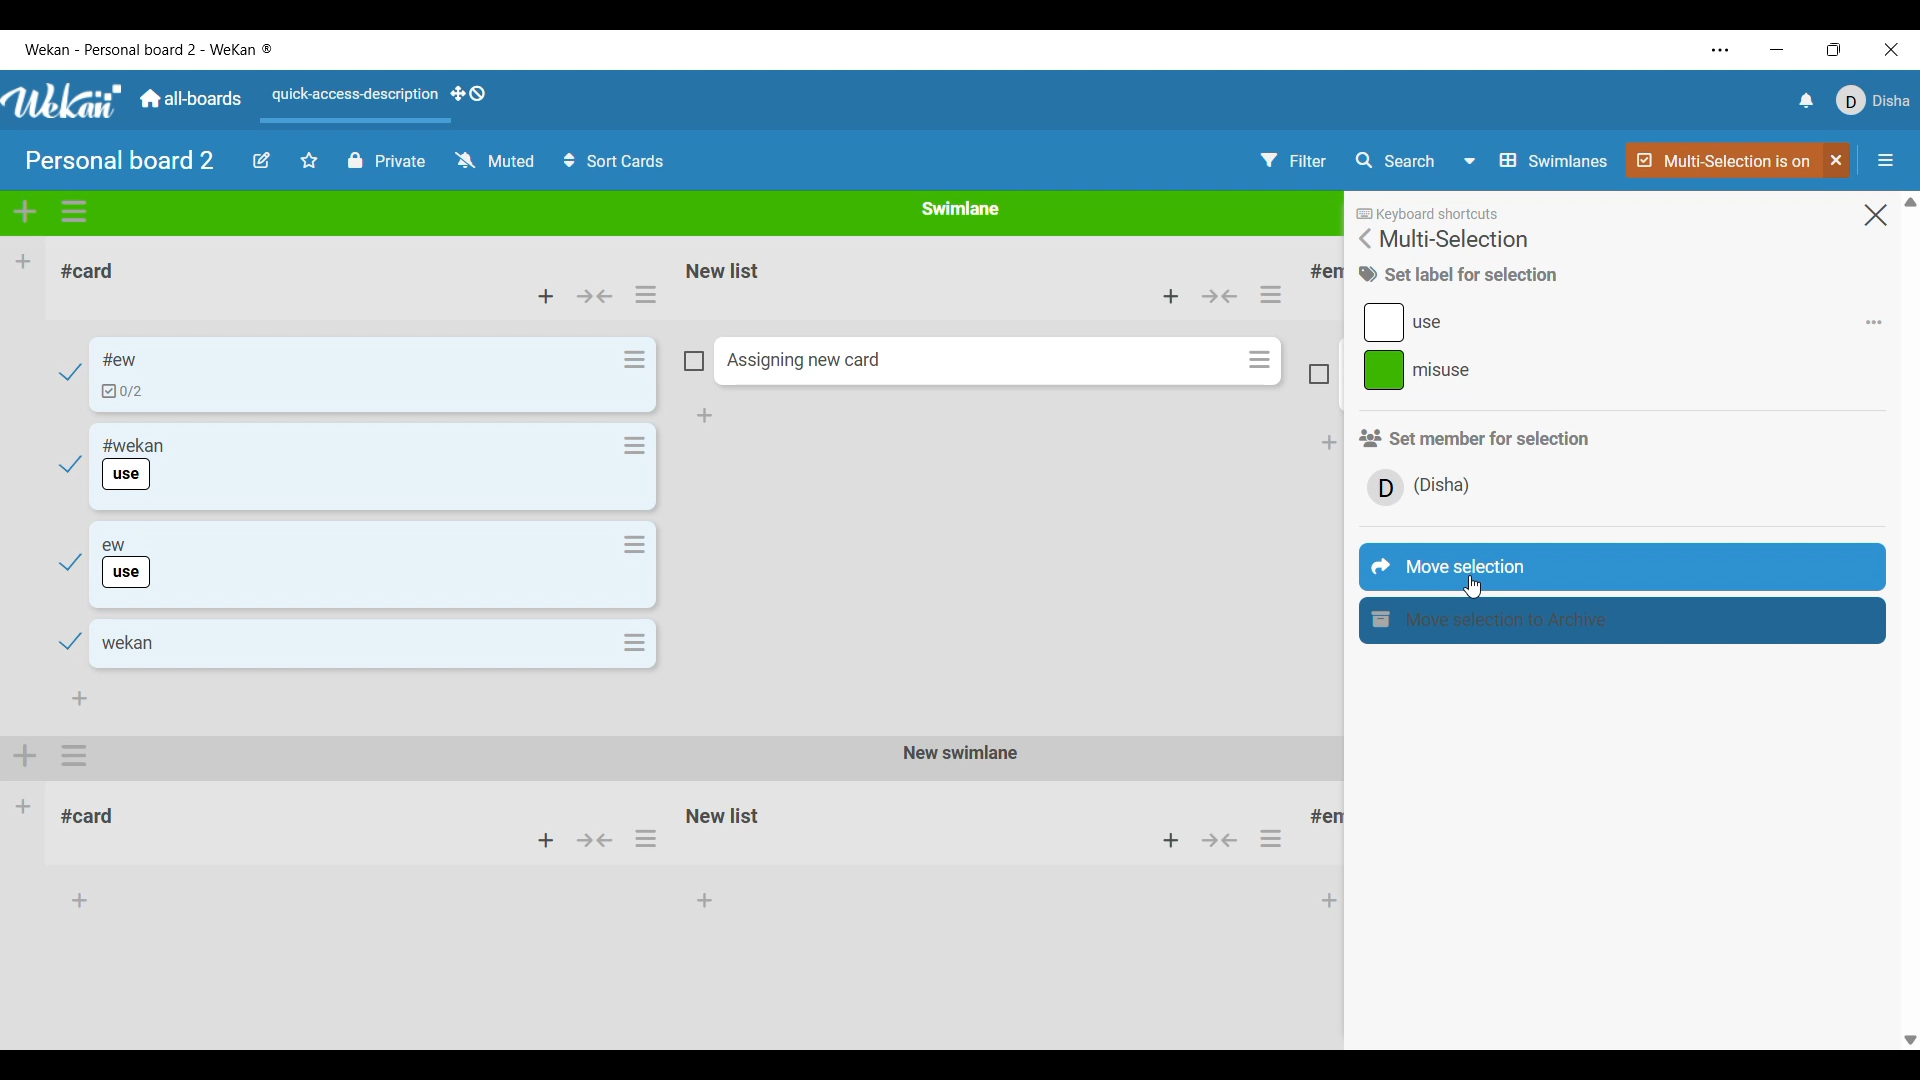  What do you see at coordinates (1477, 586) in the screenshot?
I see `cursor` at bounding box center [1477, 586].